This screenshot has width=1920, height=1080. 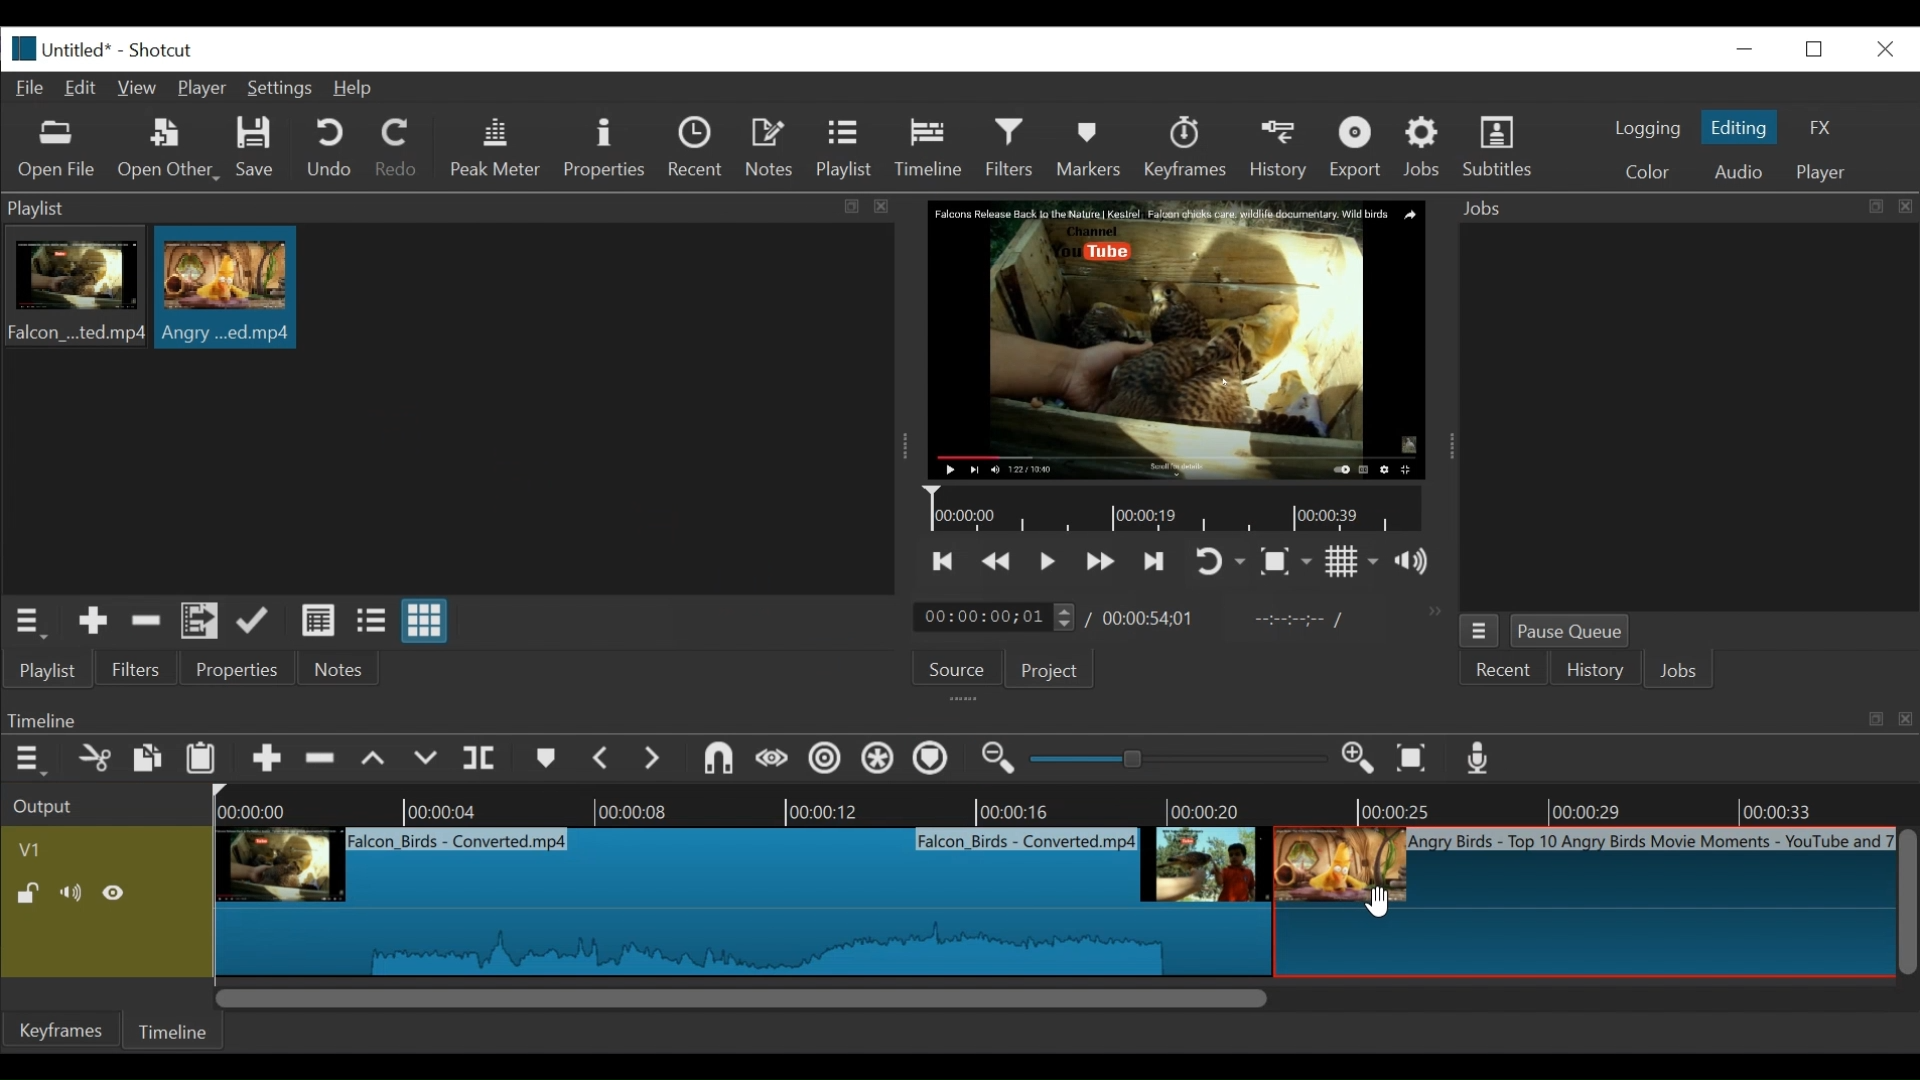 I want to click on Append, so click(x=267, y=763).